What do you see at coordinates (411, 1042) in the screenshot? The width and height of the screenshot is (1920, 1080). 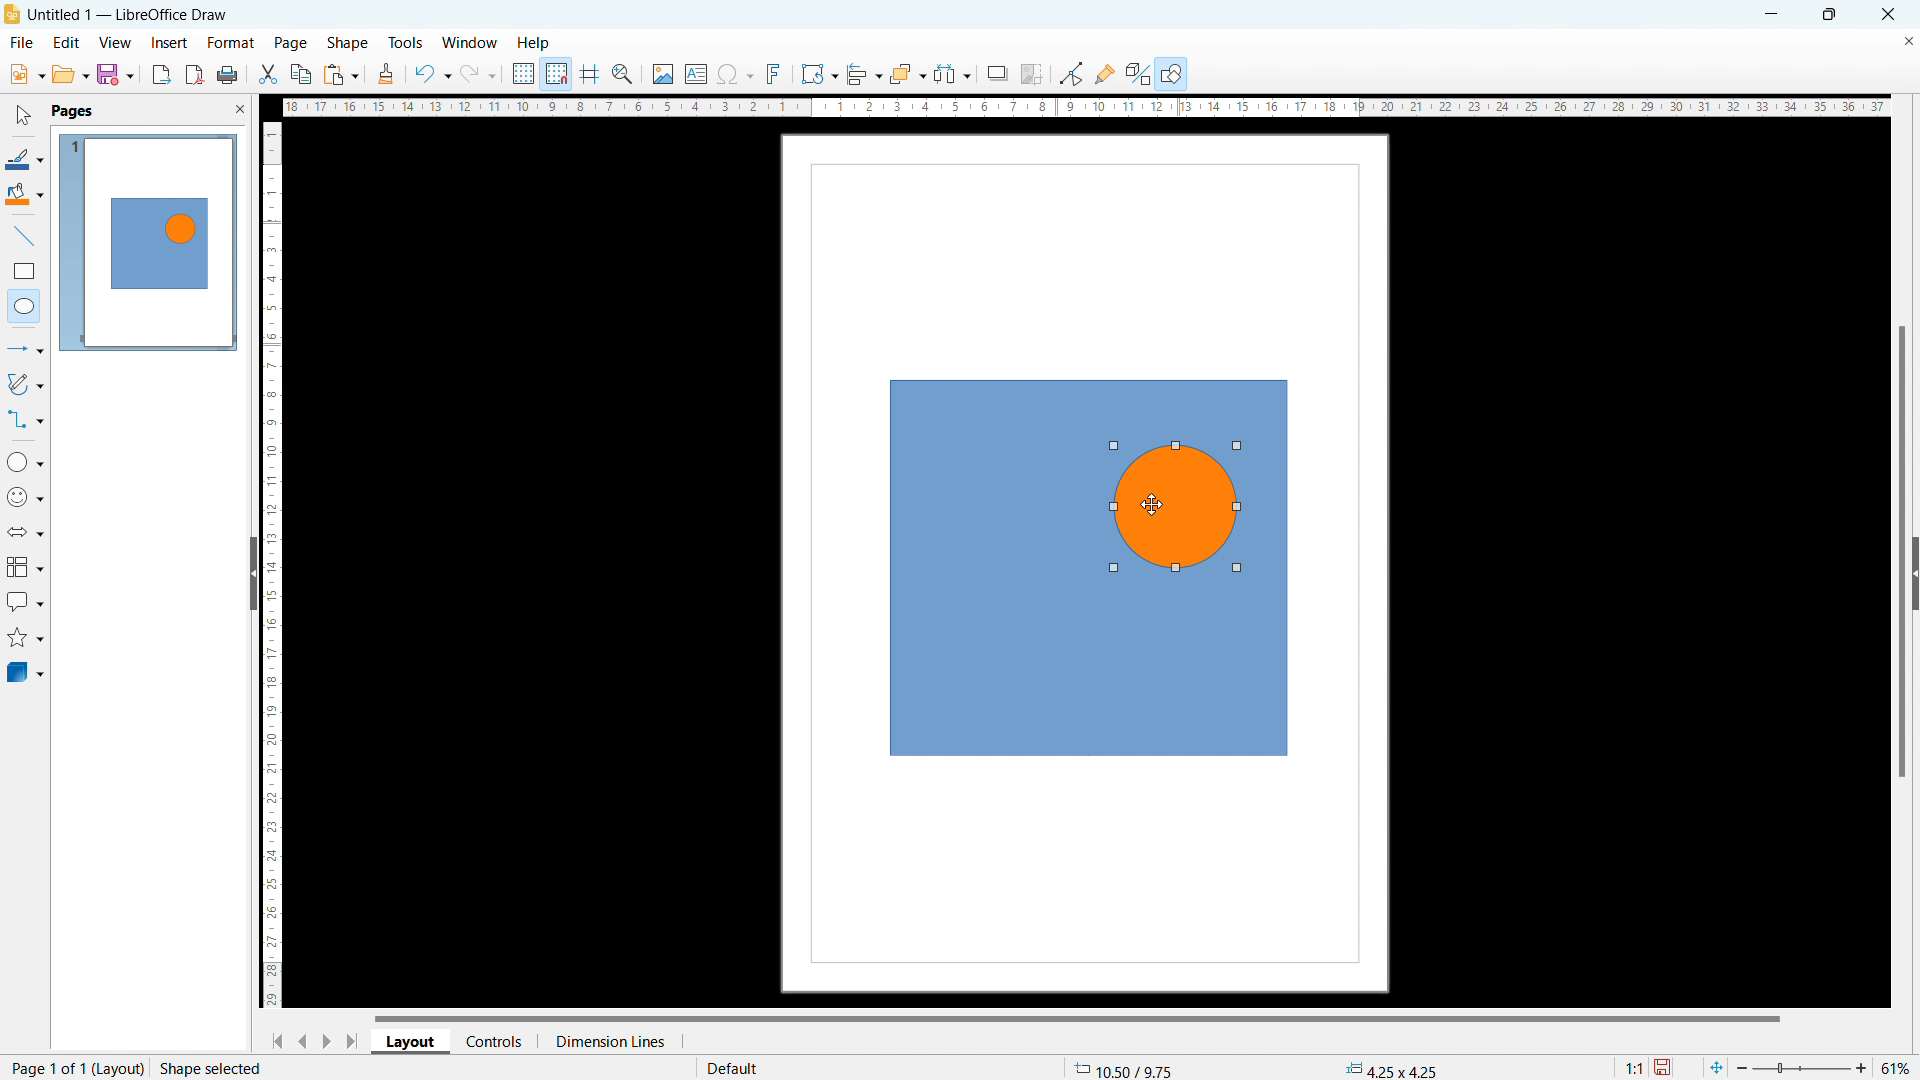 I see `layout` at bounding box center [411, 1042].